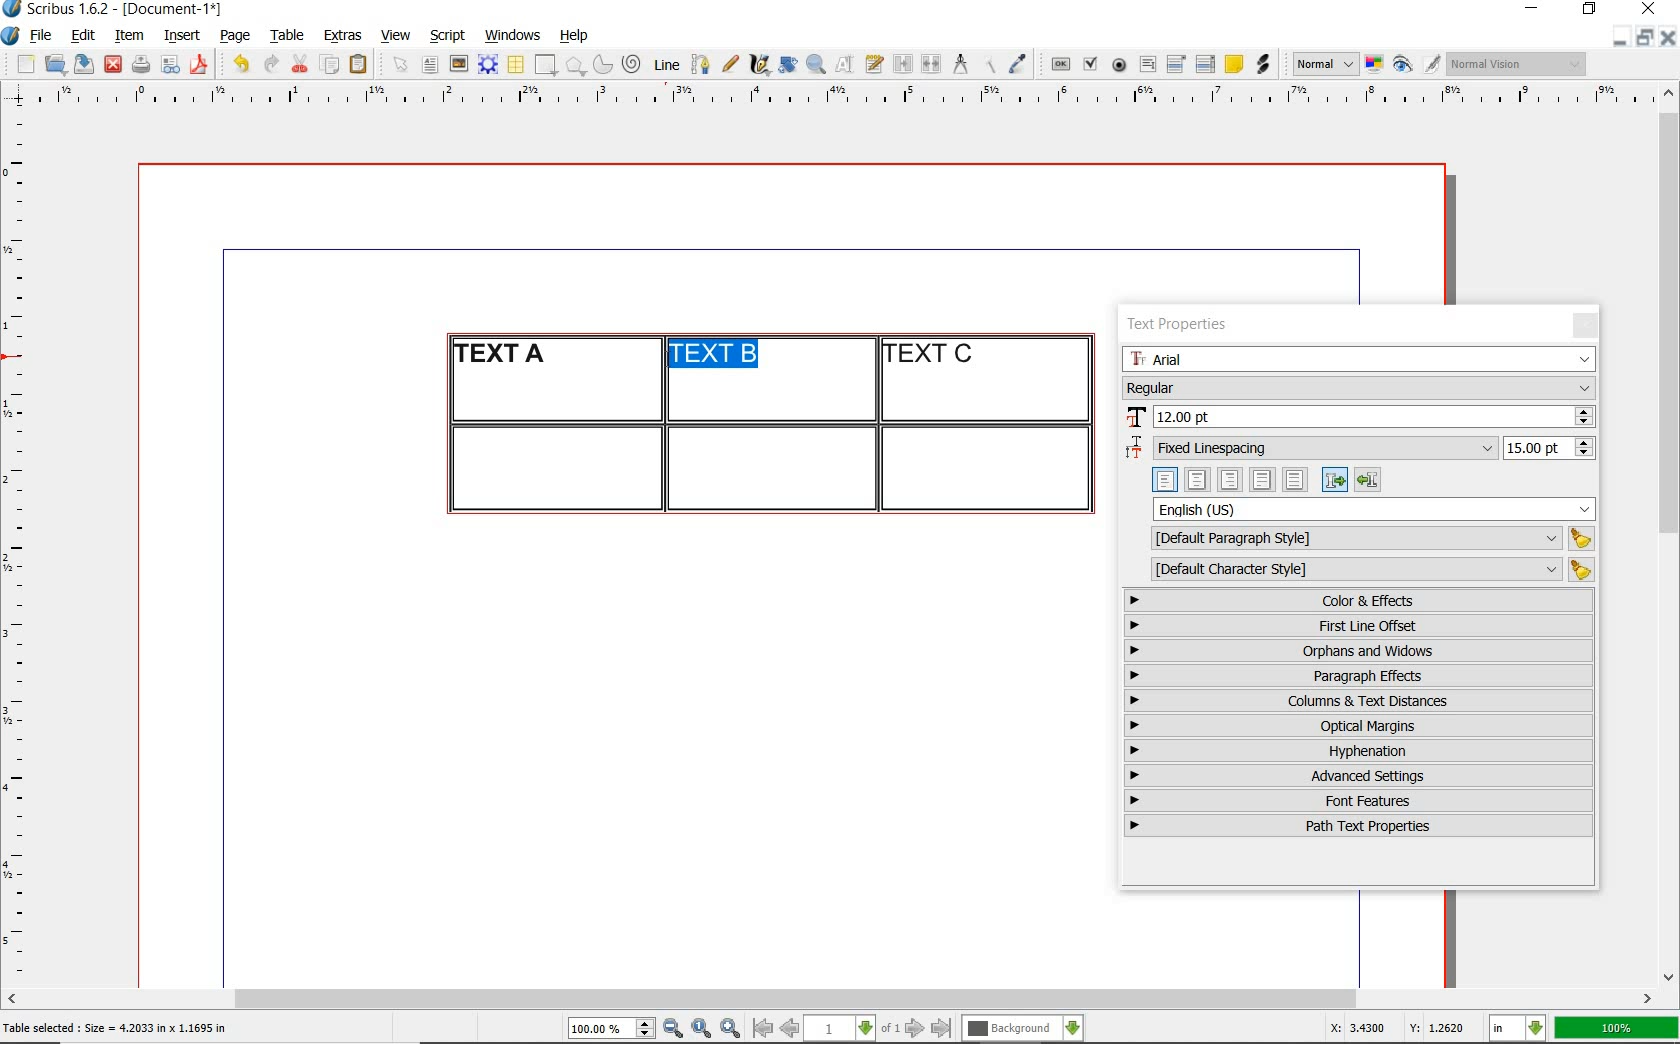 This screenshot has width=1680, height=1044. Describe the element at coordinates (612, 1028) in the screenshot. I see `select current zoom level` at that location.